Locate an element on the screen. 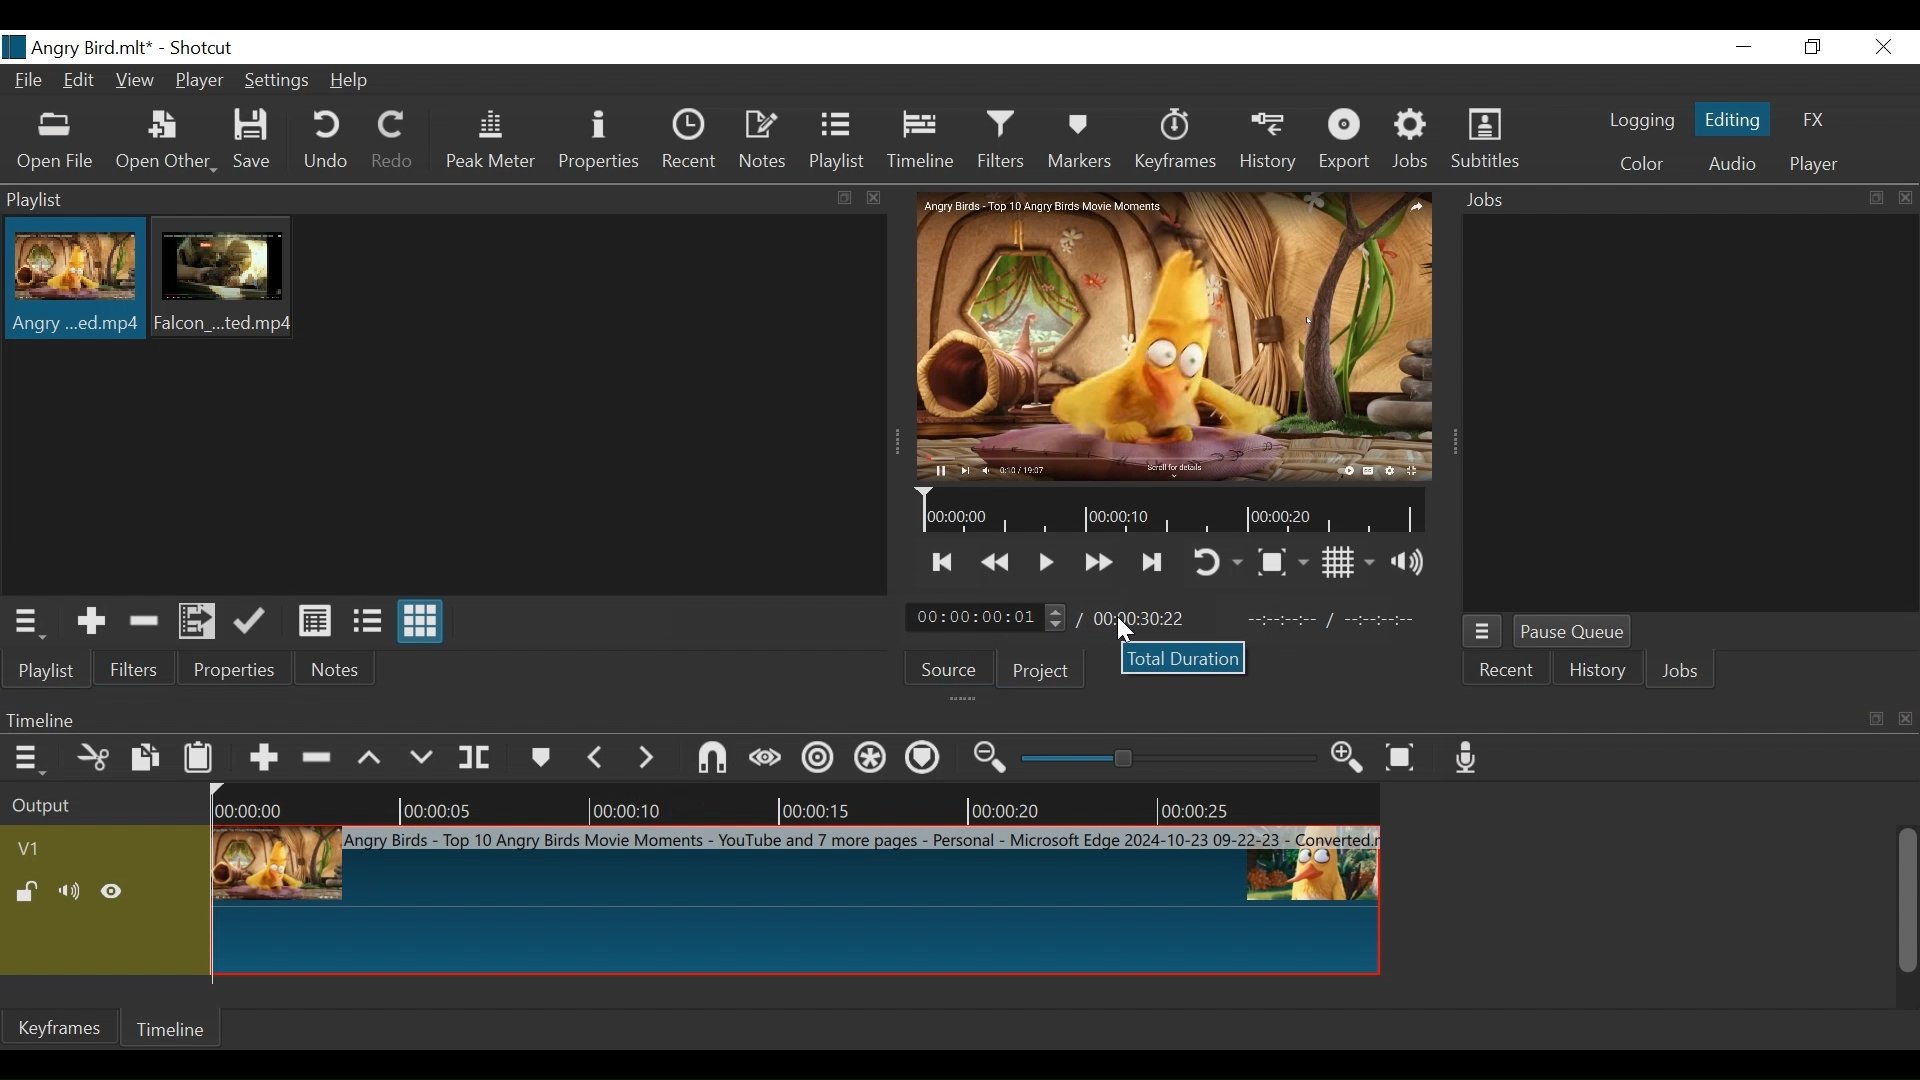  File Name is located at coordinates (82, 47).